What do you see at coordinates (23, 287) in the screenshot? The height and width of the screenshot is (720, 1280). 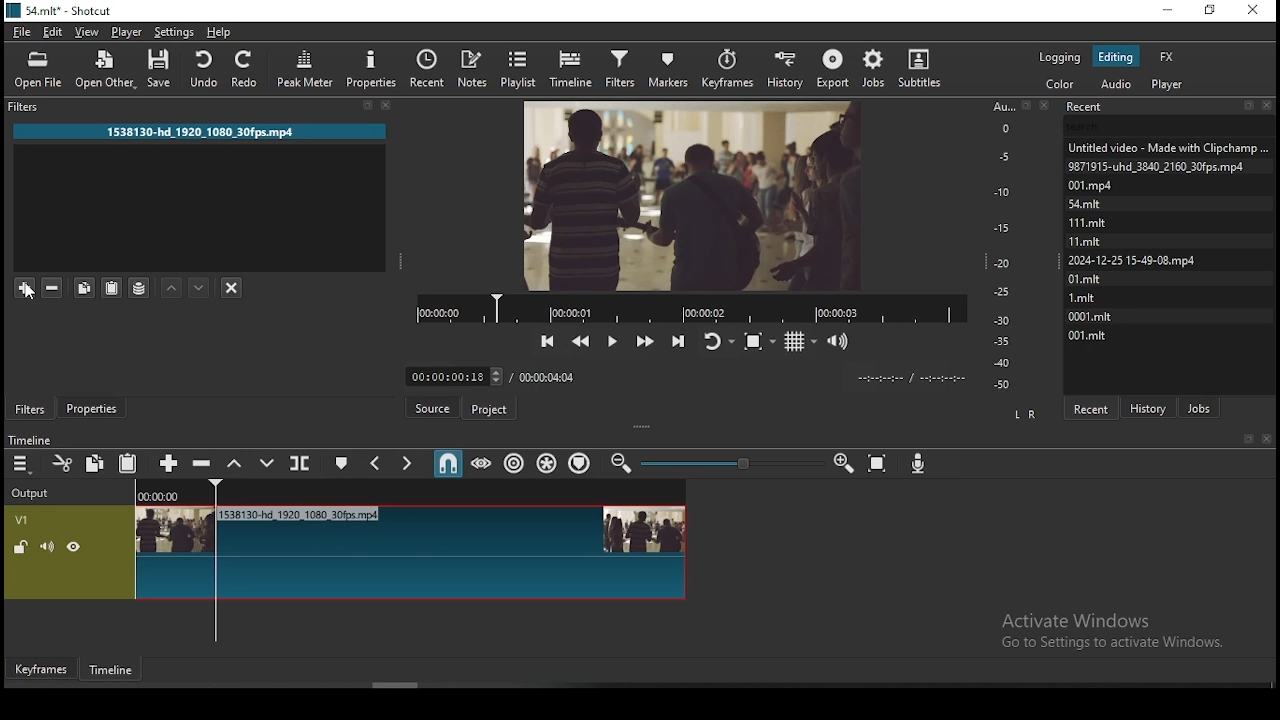 I see `add filter` at bounding box center [23, 287].